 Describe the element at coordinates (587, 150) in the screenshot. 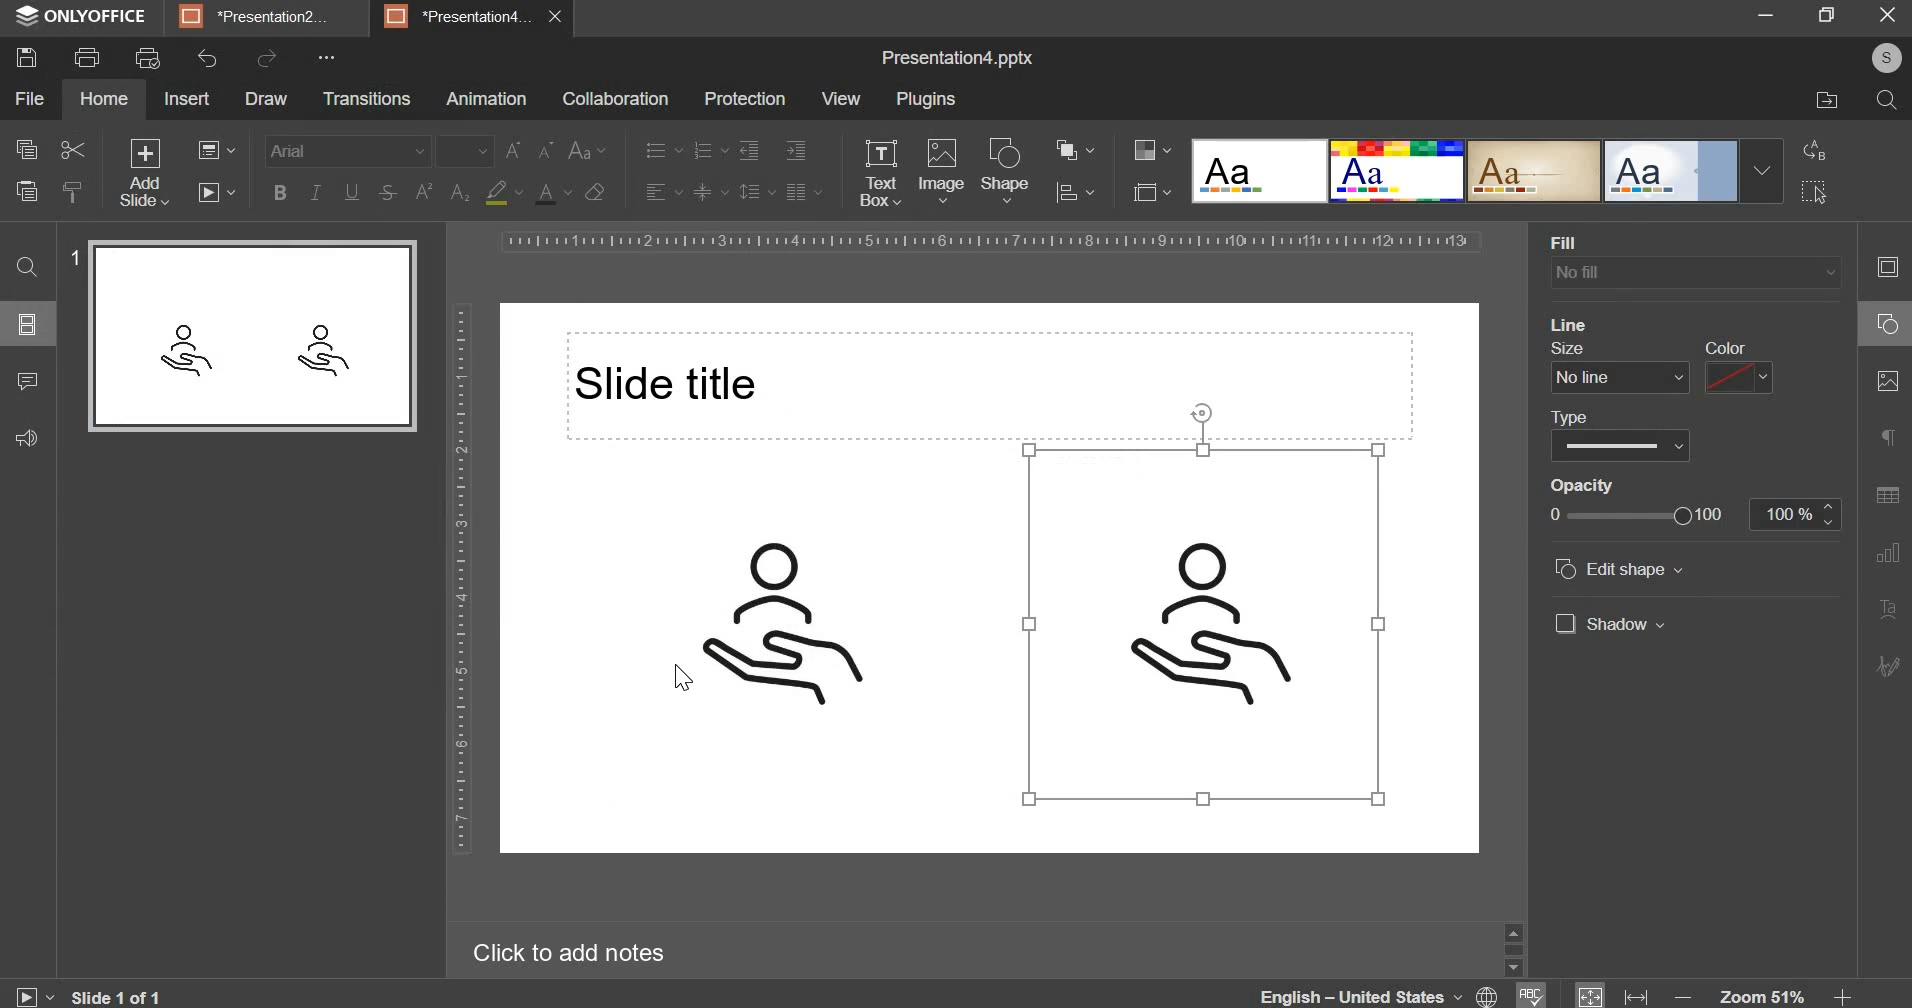

I see `change case` at that location.